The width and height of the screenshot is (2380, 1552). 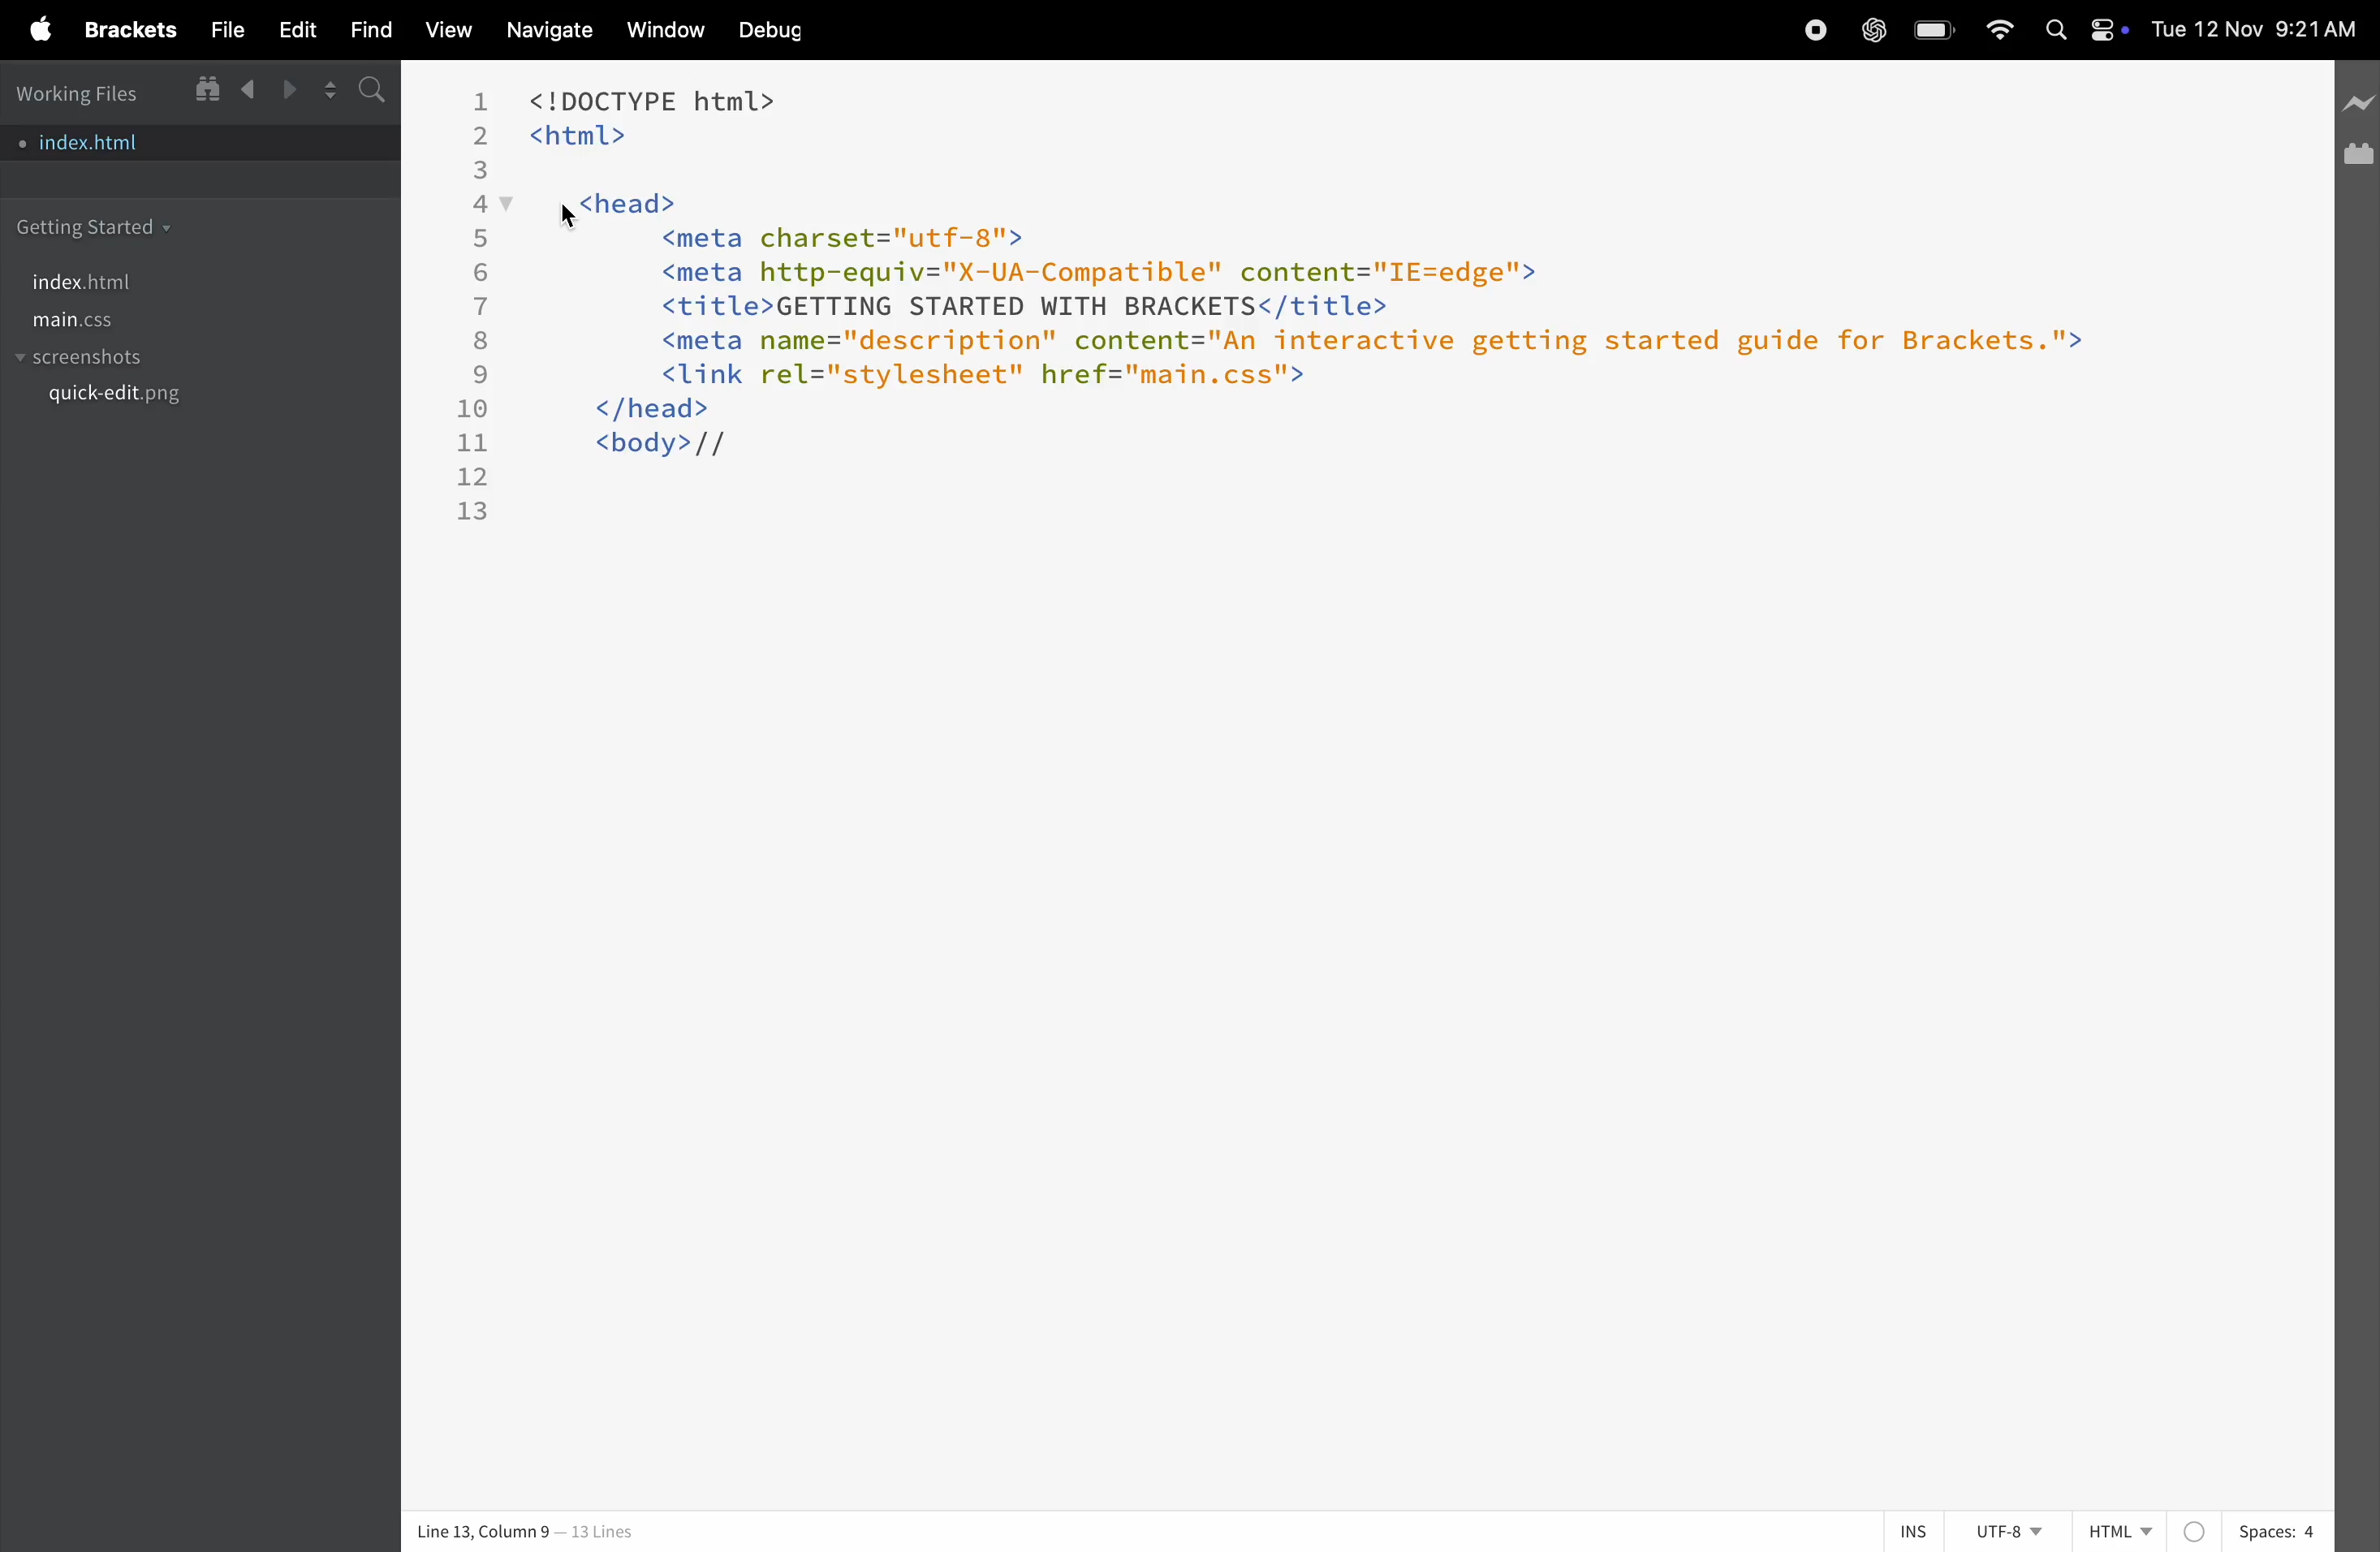 I want to click on line and column no, so click(x=522, y=1532).